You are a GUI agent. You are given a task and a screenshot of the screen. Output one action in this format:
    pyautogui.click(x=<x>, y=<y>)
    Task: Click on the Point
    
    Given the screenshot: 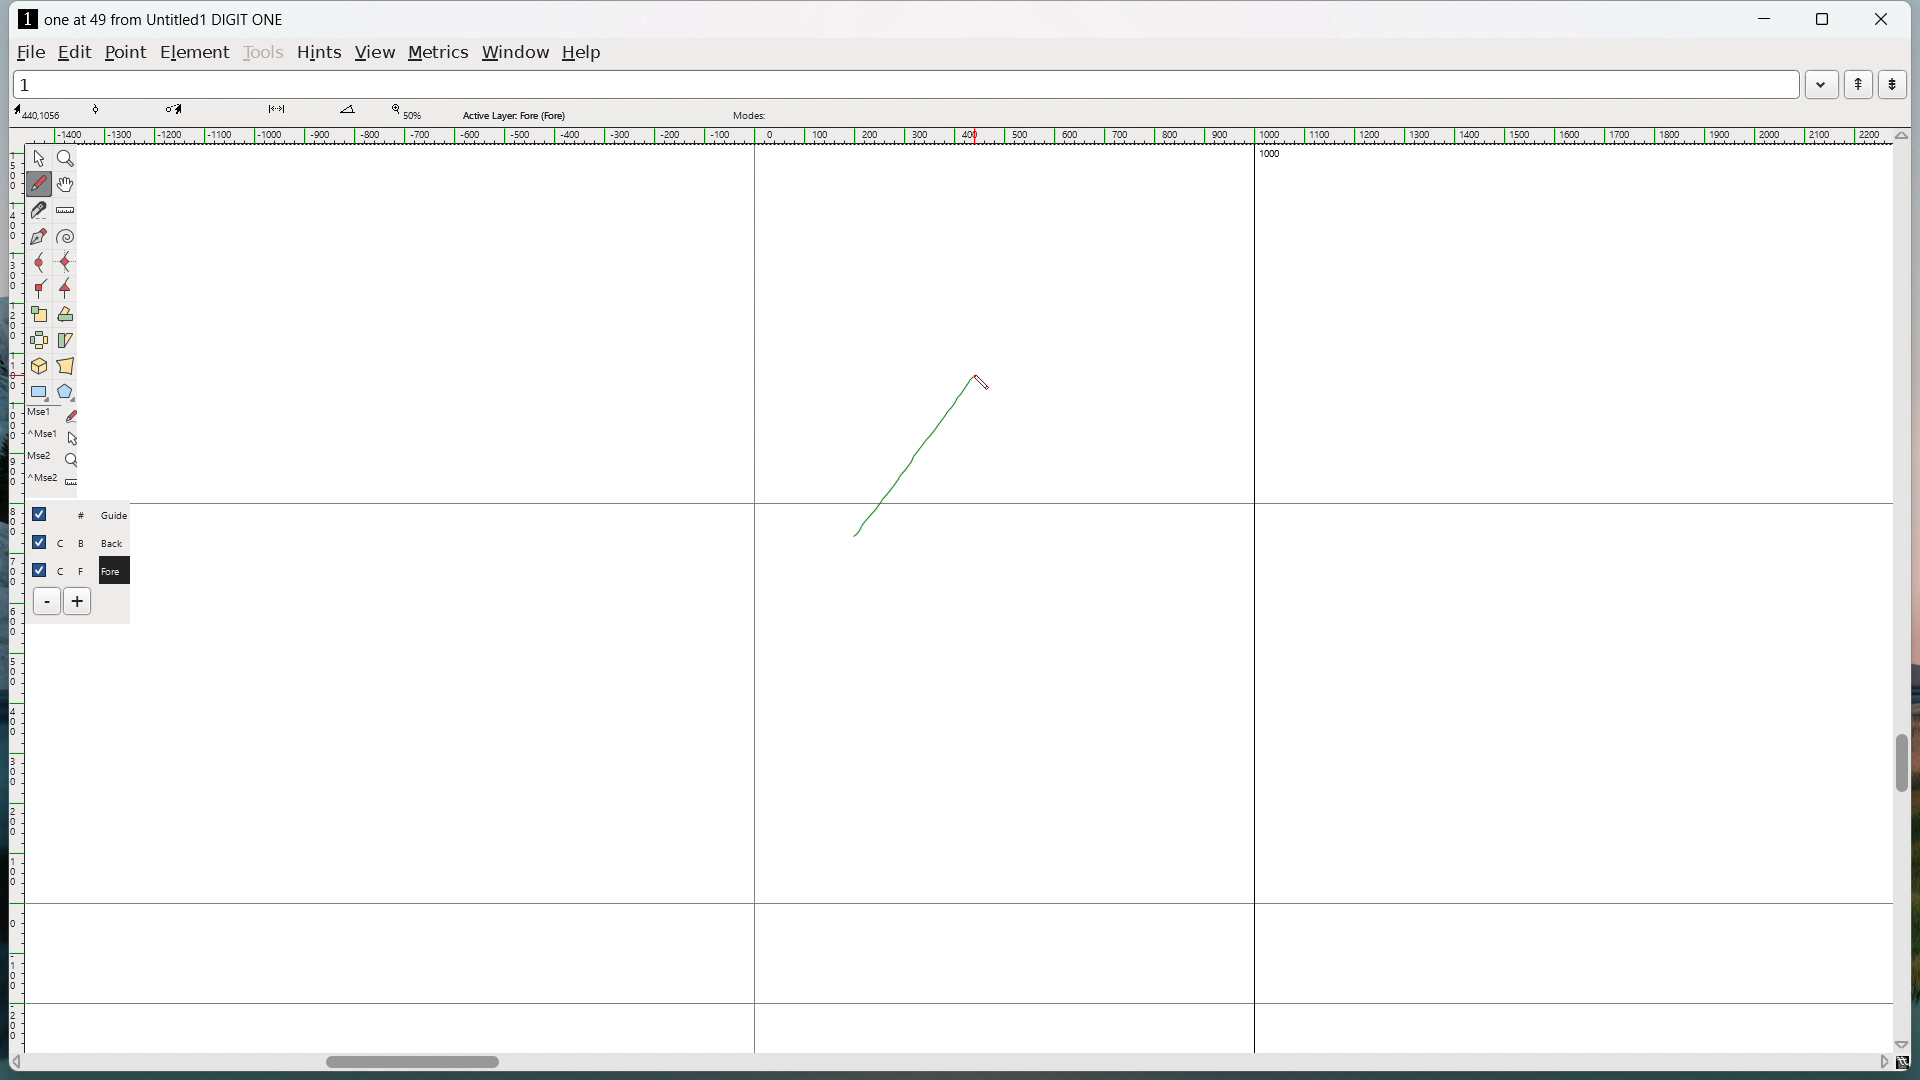 What is the action you would take?
    pyautogui.click(x=129, y=51)
    